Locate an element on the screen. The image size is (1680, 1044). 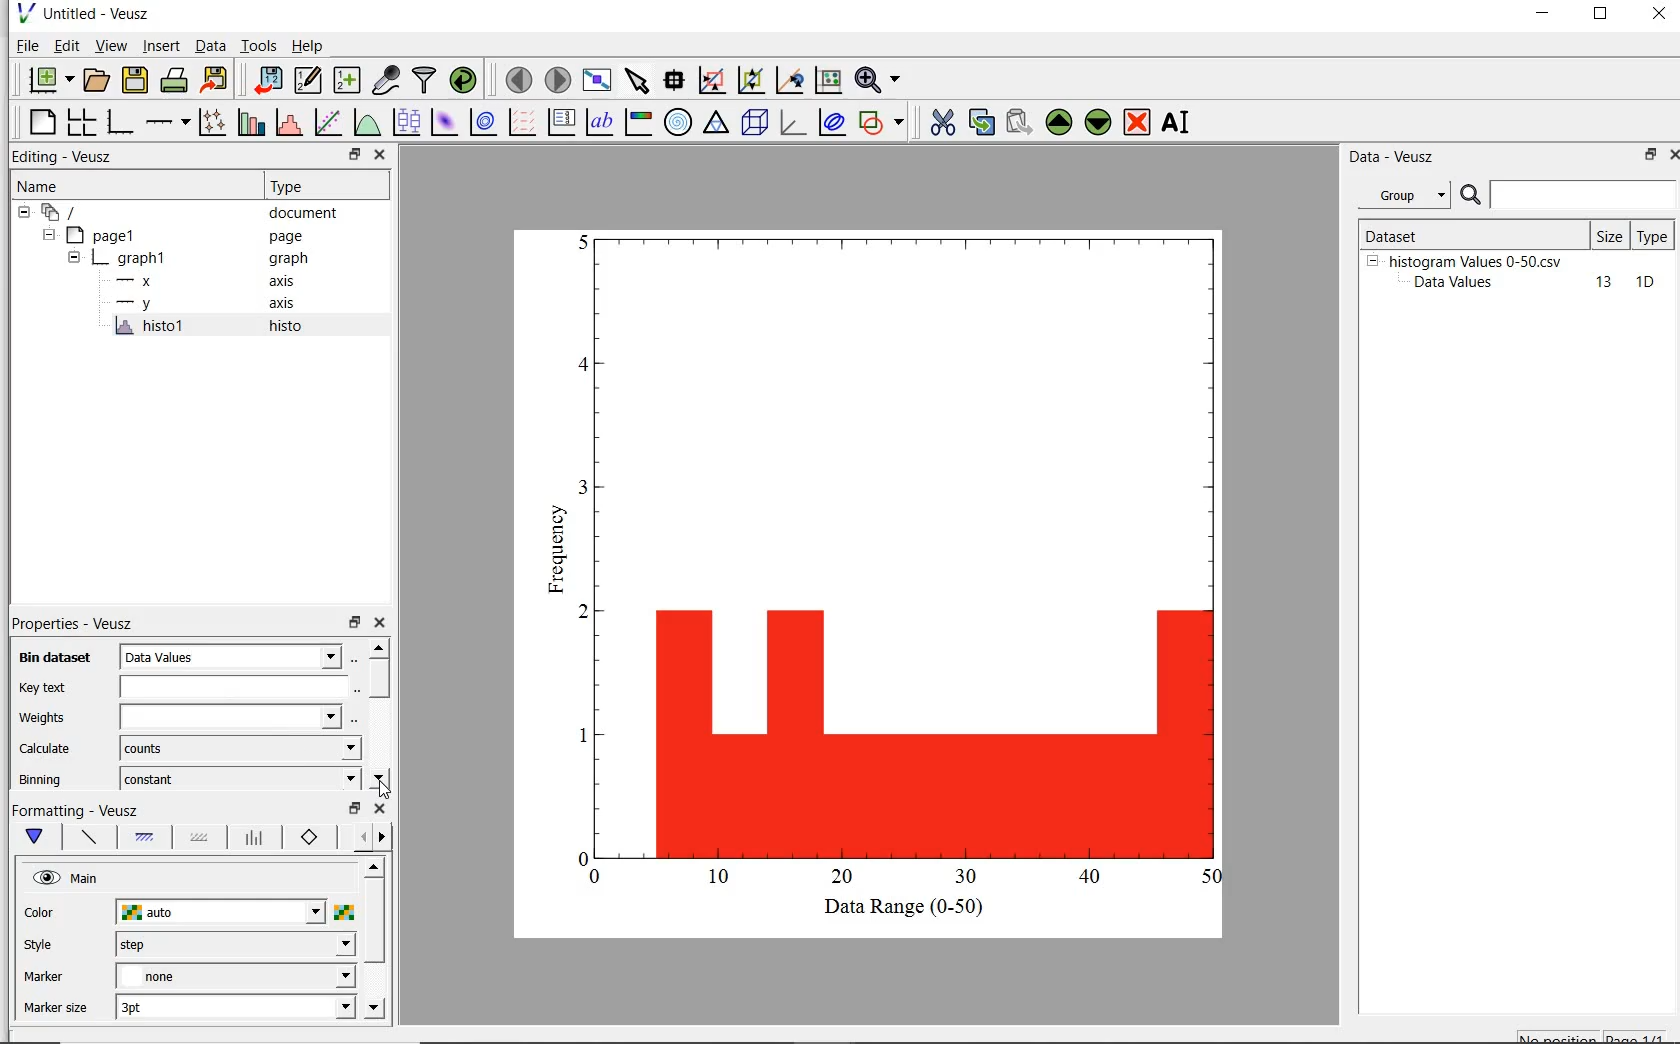
Binning is located at coordinates (42, 779).